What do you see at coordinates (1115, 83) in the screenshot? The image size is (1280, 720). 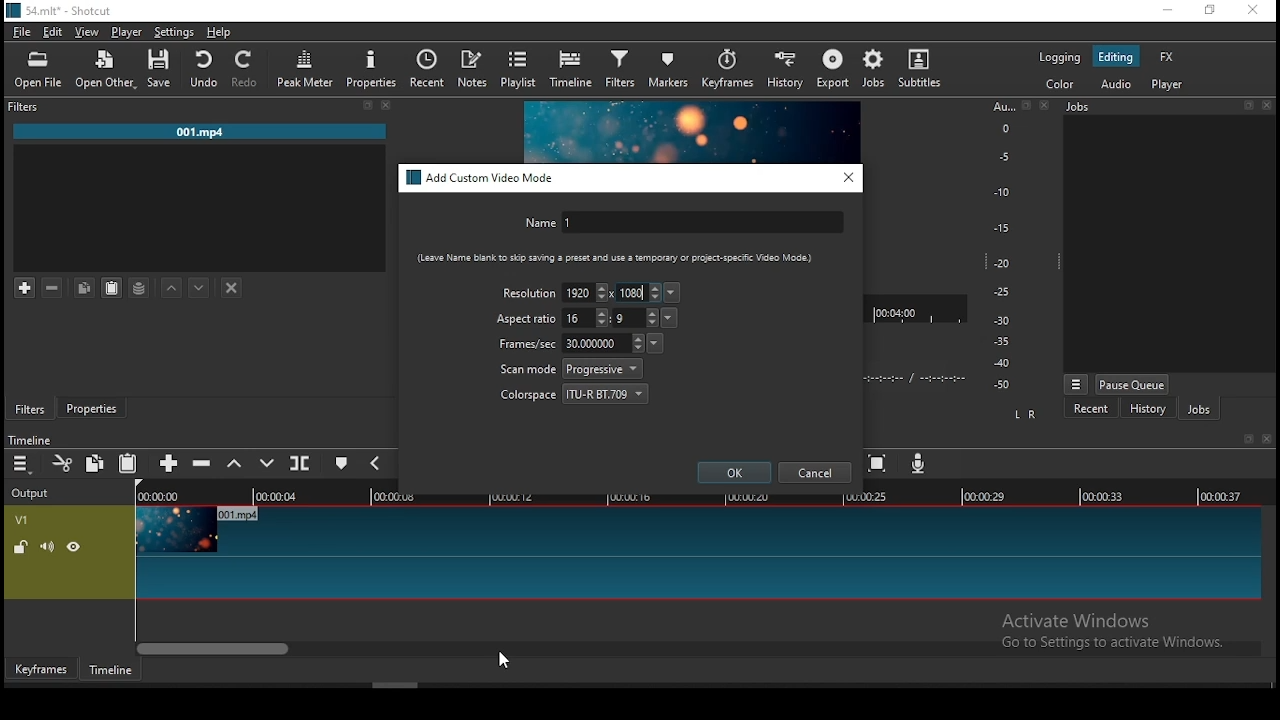 I see `audio` at bounding box center [1115, 83].